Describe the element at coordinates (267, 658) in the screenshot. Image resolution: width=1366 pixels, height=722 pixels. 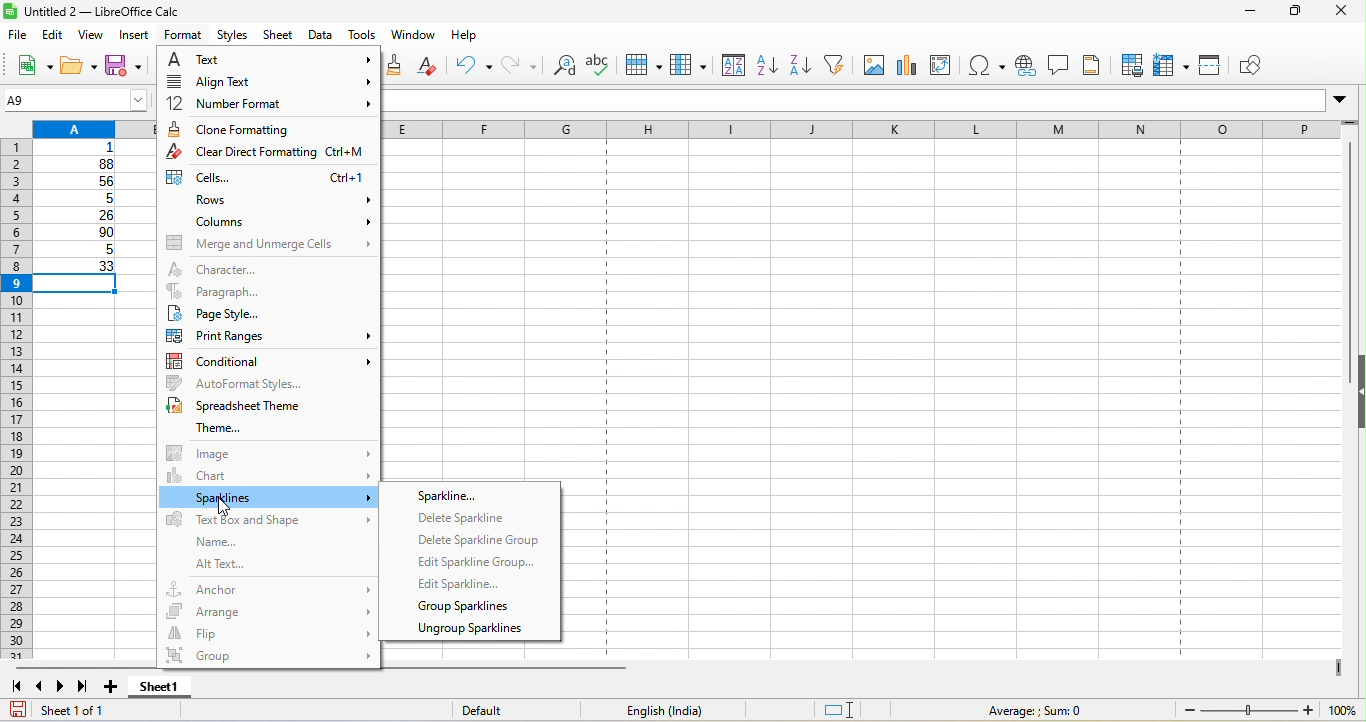
I see `group` at that location.